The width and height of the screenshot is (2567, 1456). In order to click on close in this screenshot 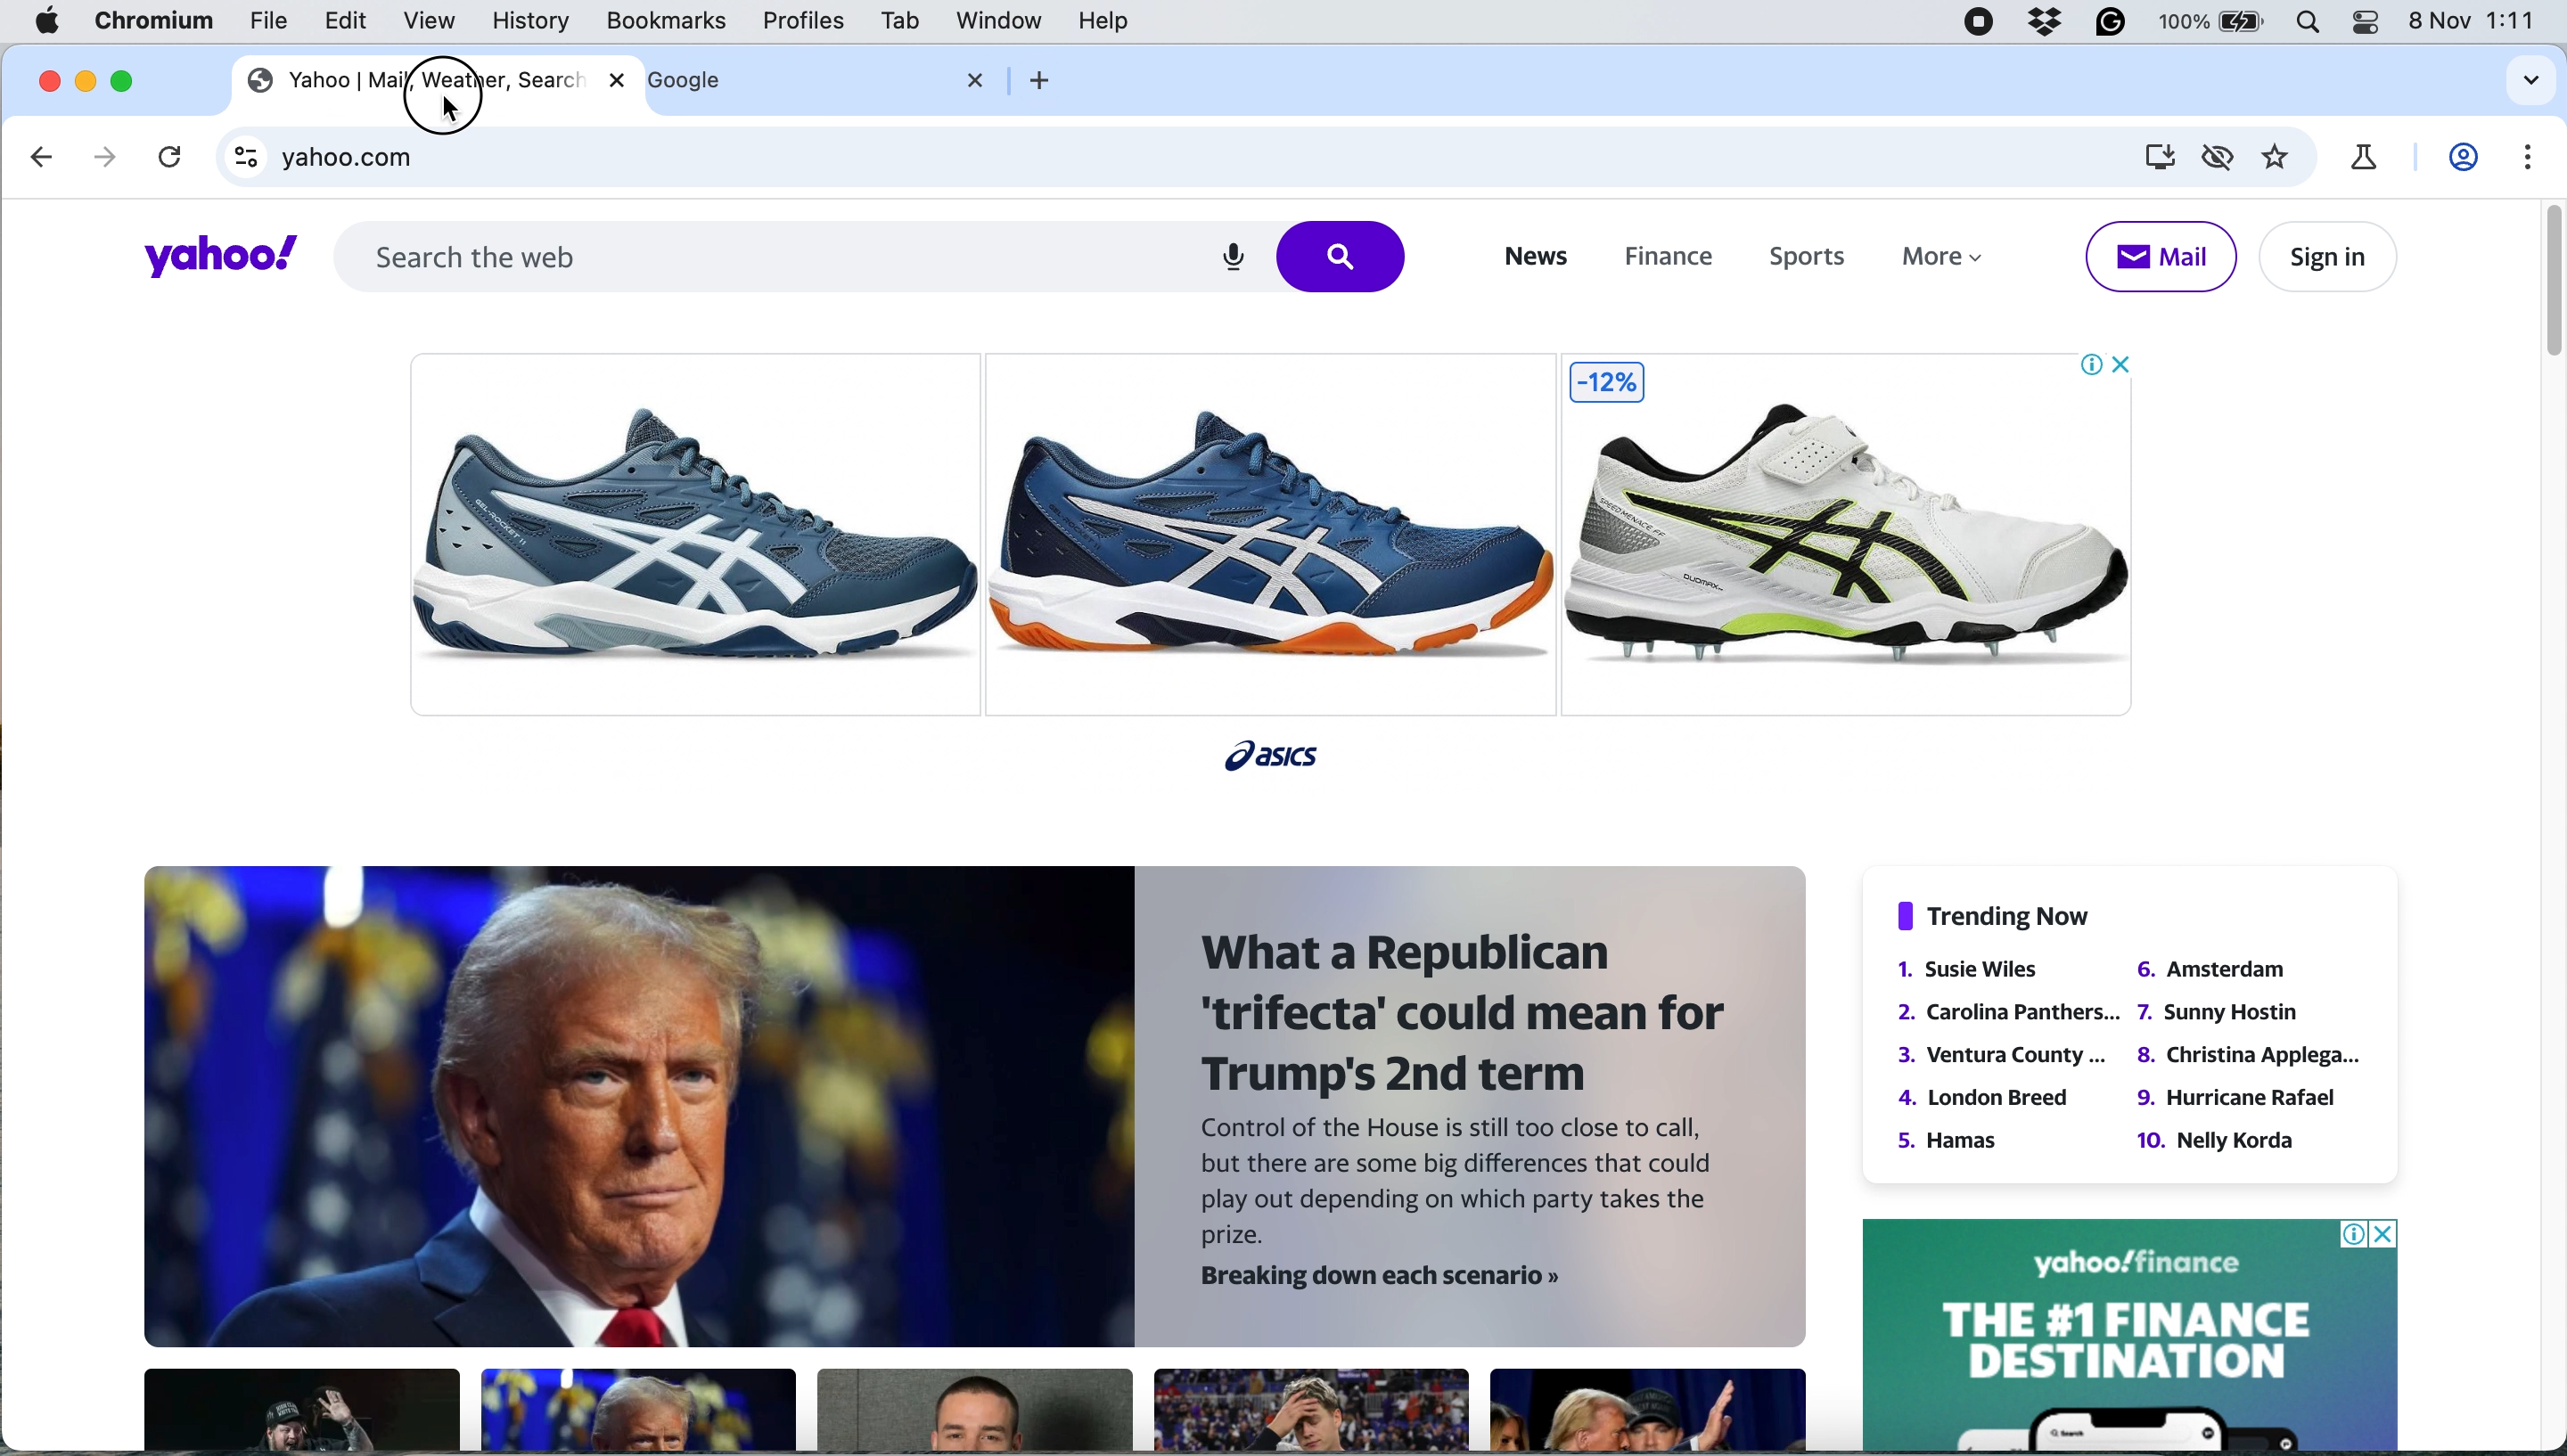, I will do `click(978, 80)`.